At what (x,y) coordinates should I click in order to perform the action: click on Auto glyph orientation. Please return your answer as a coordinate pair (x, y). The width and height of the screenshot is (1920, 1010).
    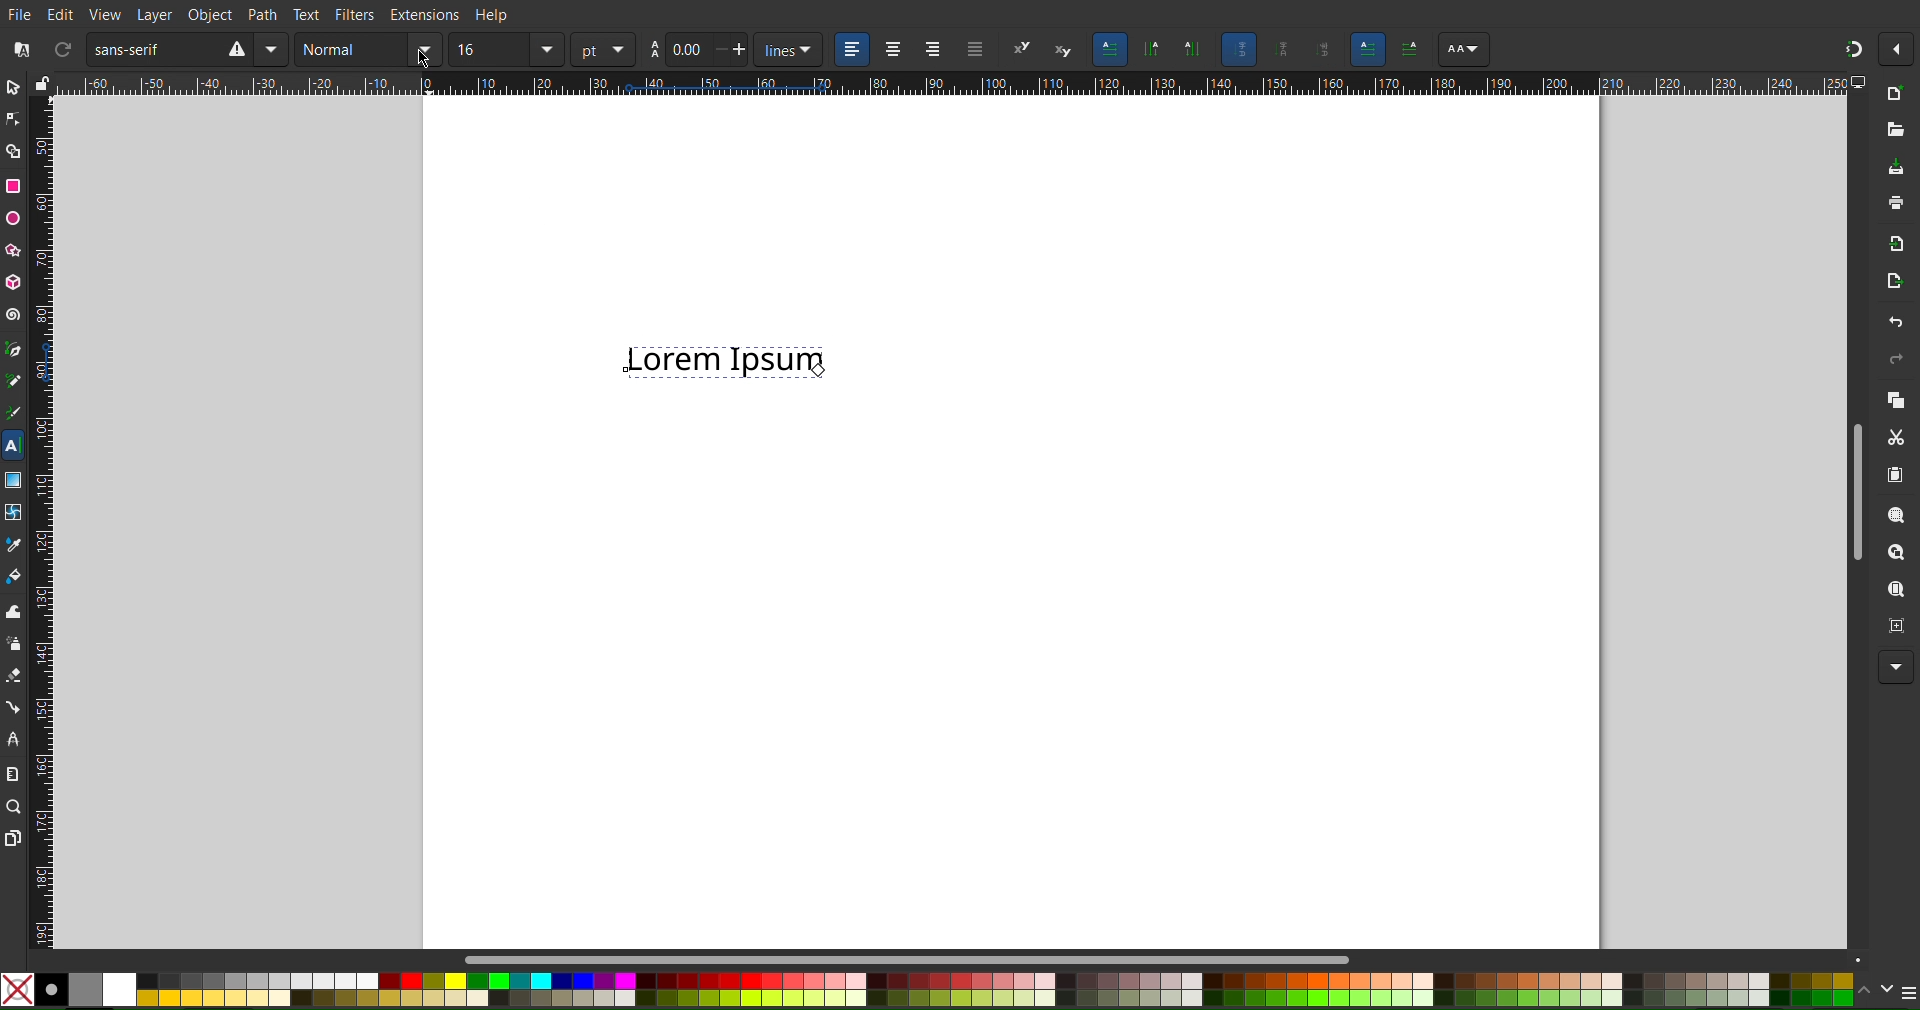
    Looking at the image, I should click on (1238, 49).